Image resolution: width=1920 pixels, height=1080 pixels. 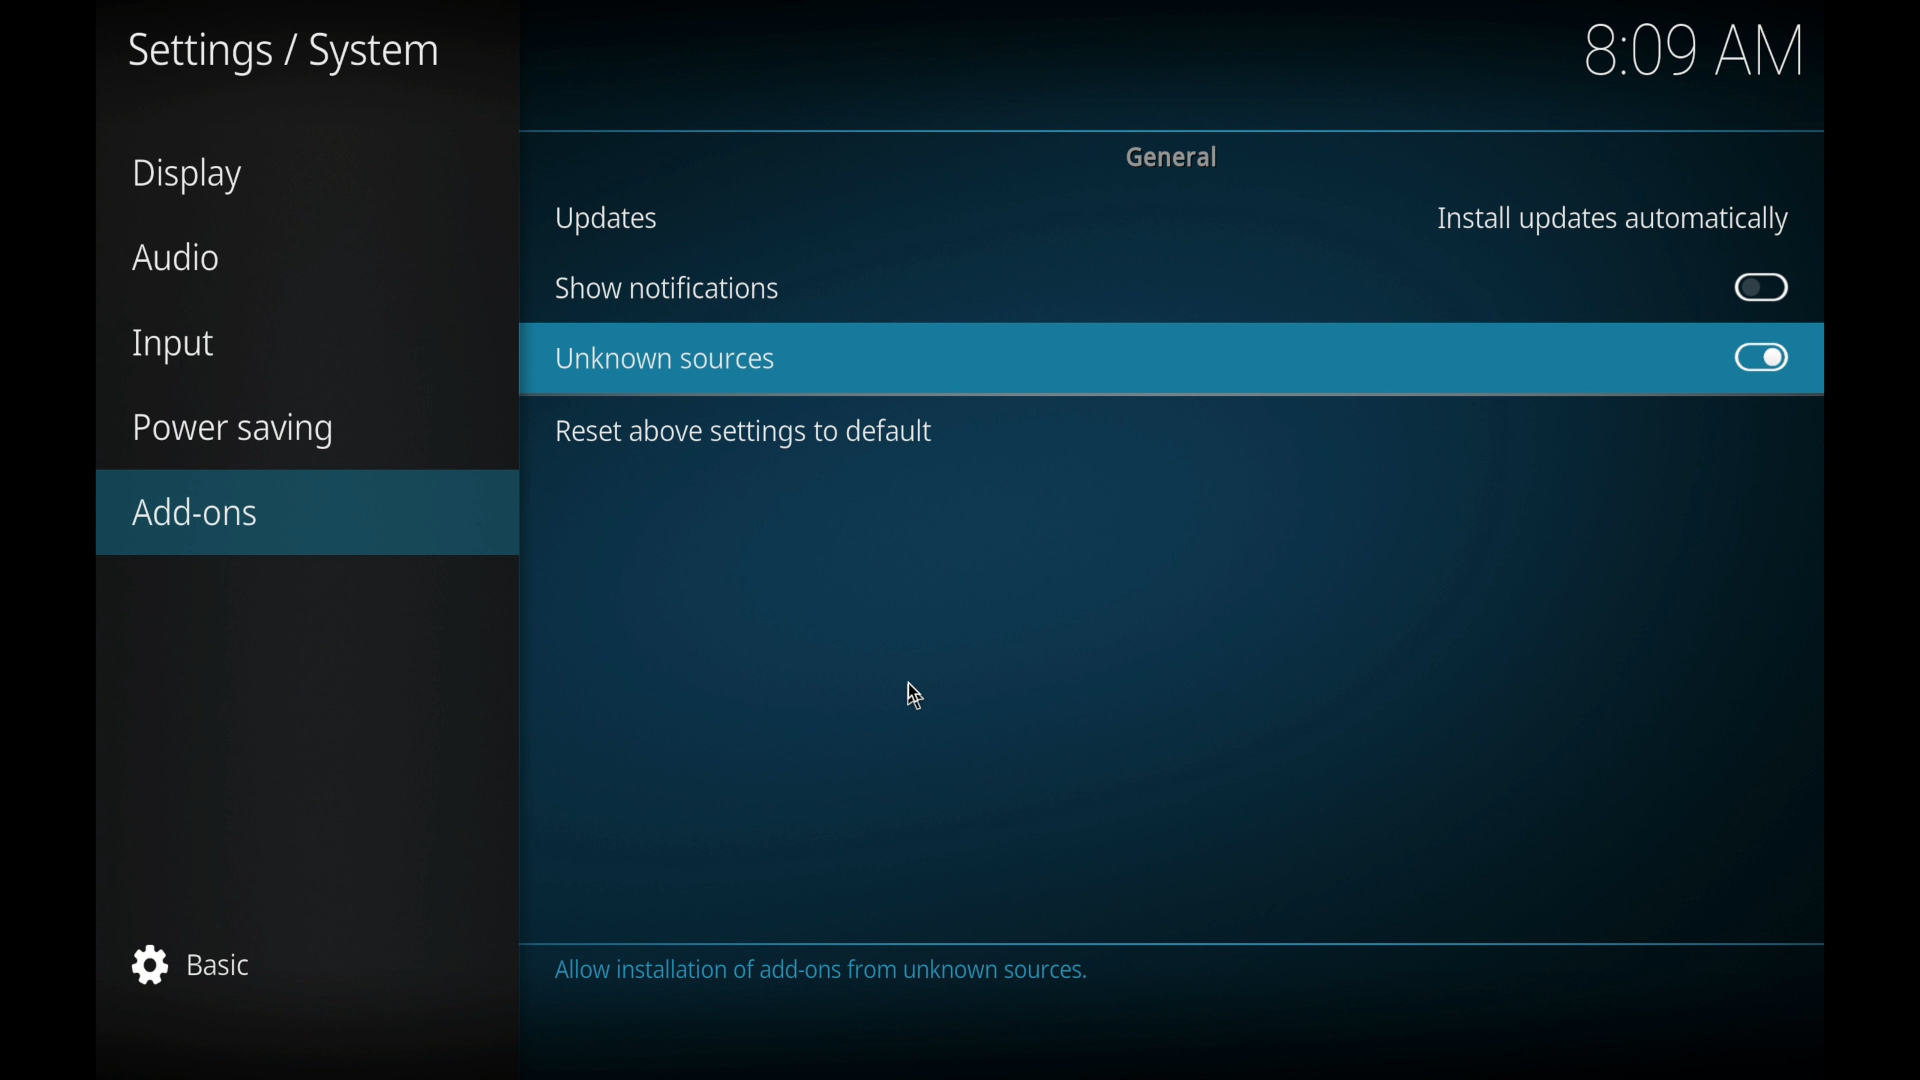 What do you see at coordinates (175, 347) in the screenshot?
I see `input` at bounding box center [175, 347].